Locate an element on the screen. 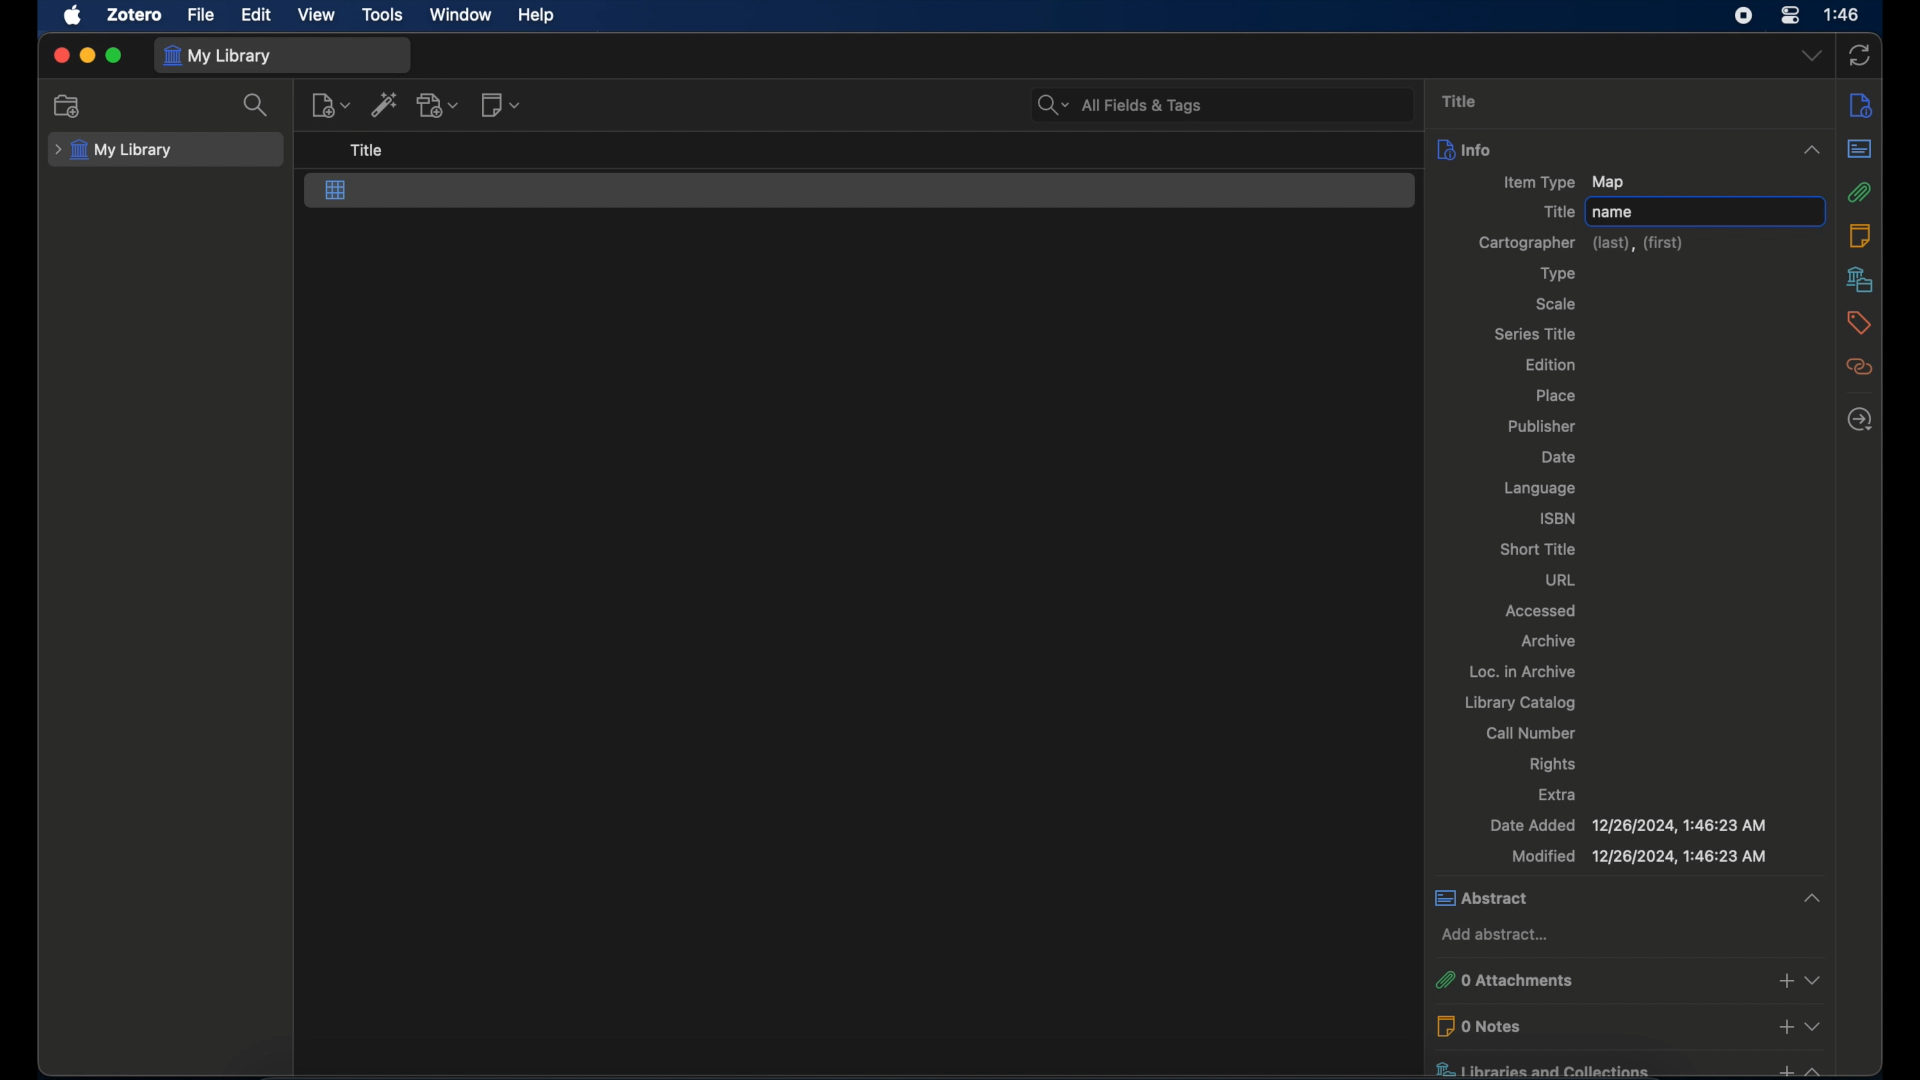 The image size is (1920, 1080). screen recorder is located at coordinates (1744, 16).